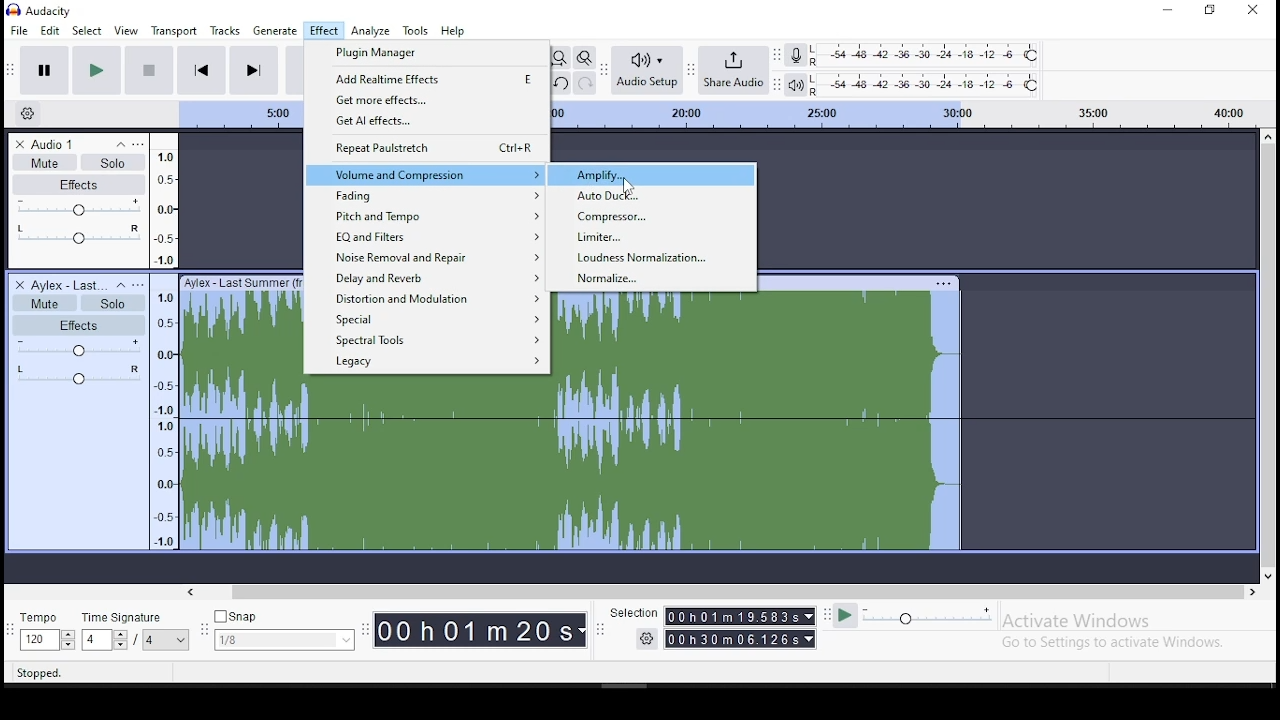 The image size is (1280, 720). Describe the element at coordinates (370, 31) in the screenshot. I see `analyze` at that location.